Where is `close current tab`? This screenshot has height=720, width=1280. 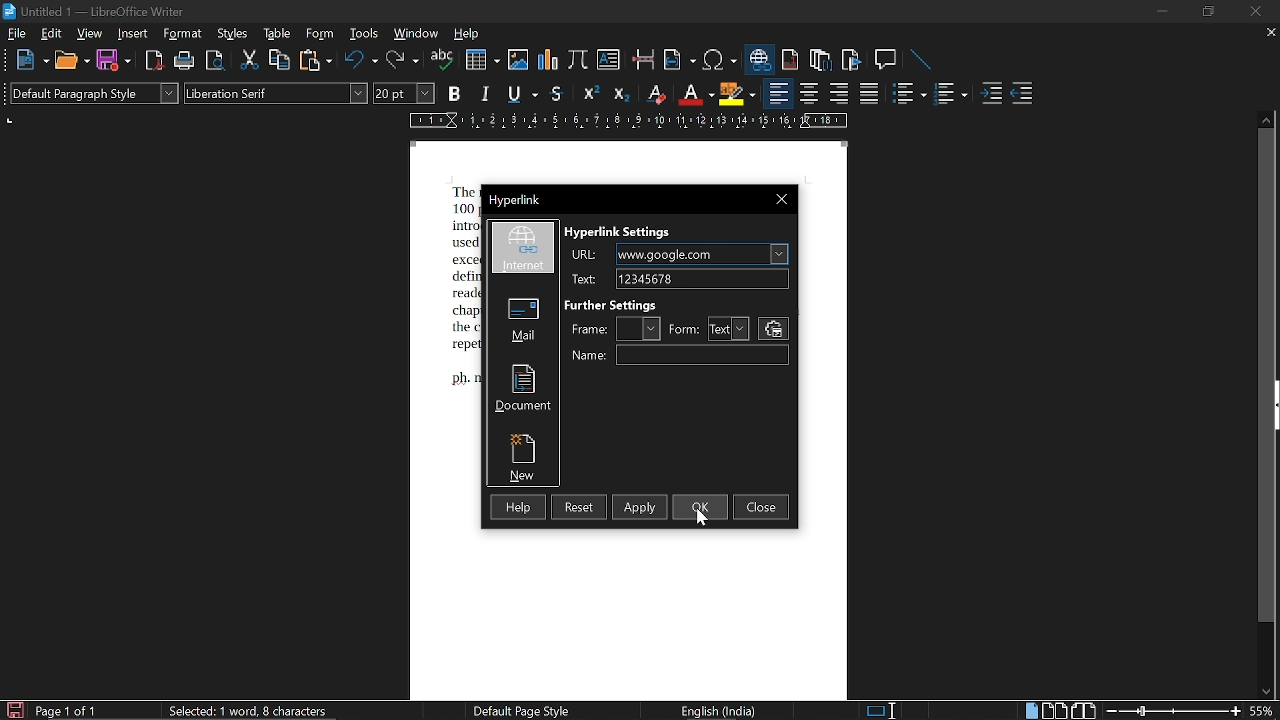
close current tab is located at coordinates (1270, 33).